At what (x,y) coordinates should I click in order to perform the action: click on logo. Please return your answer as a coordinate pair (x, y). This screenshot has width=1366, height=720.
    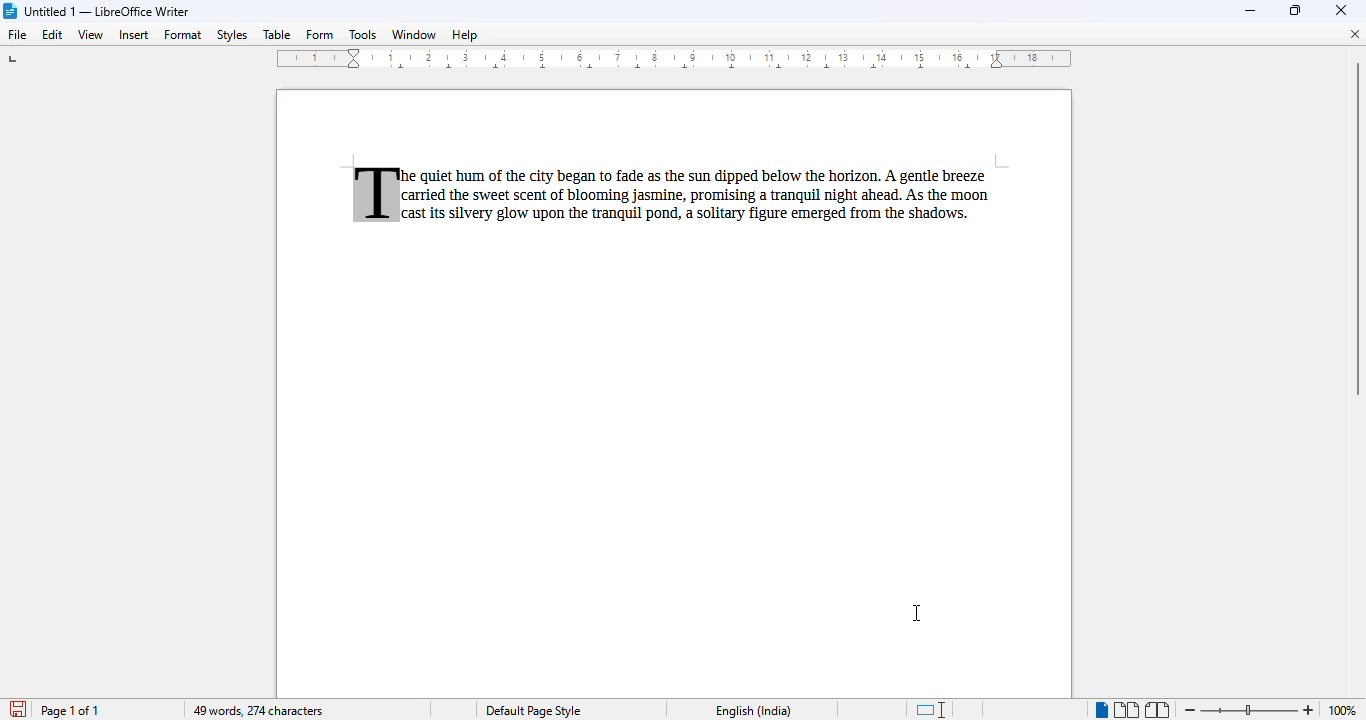
    Looking at the image, I should click on (10, 11).